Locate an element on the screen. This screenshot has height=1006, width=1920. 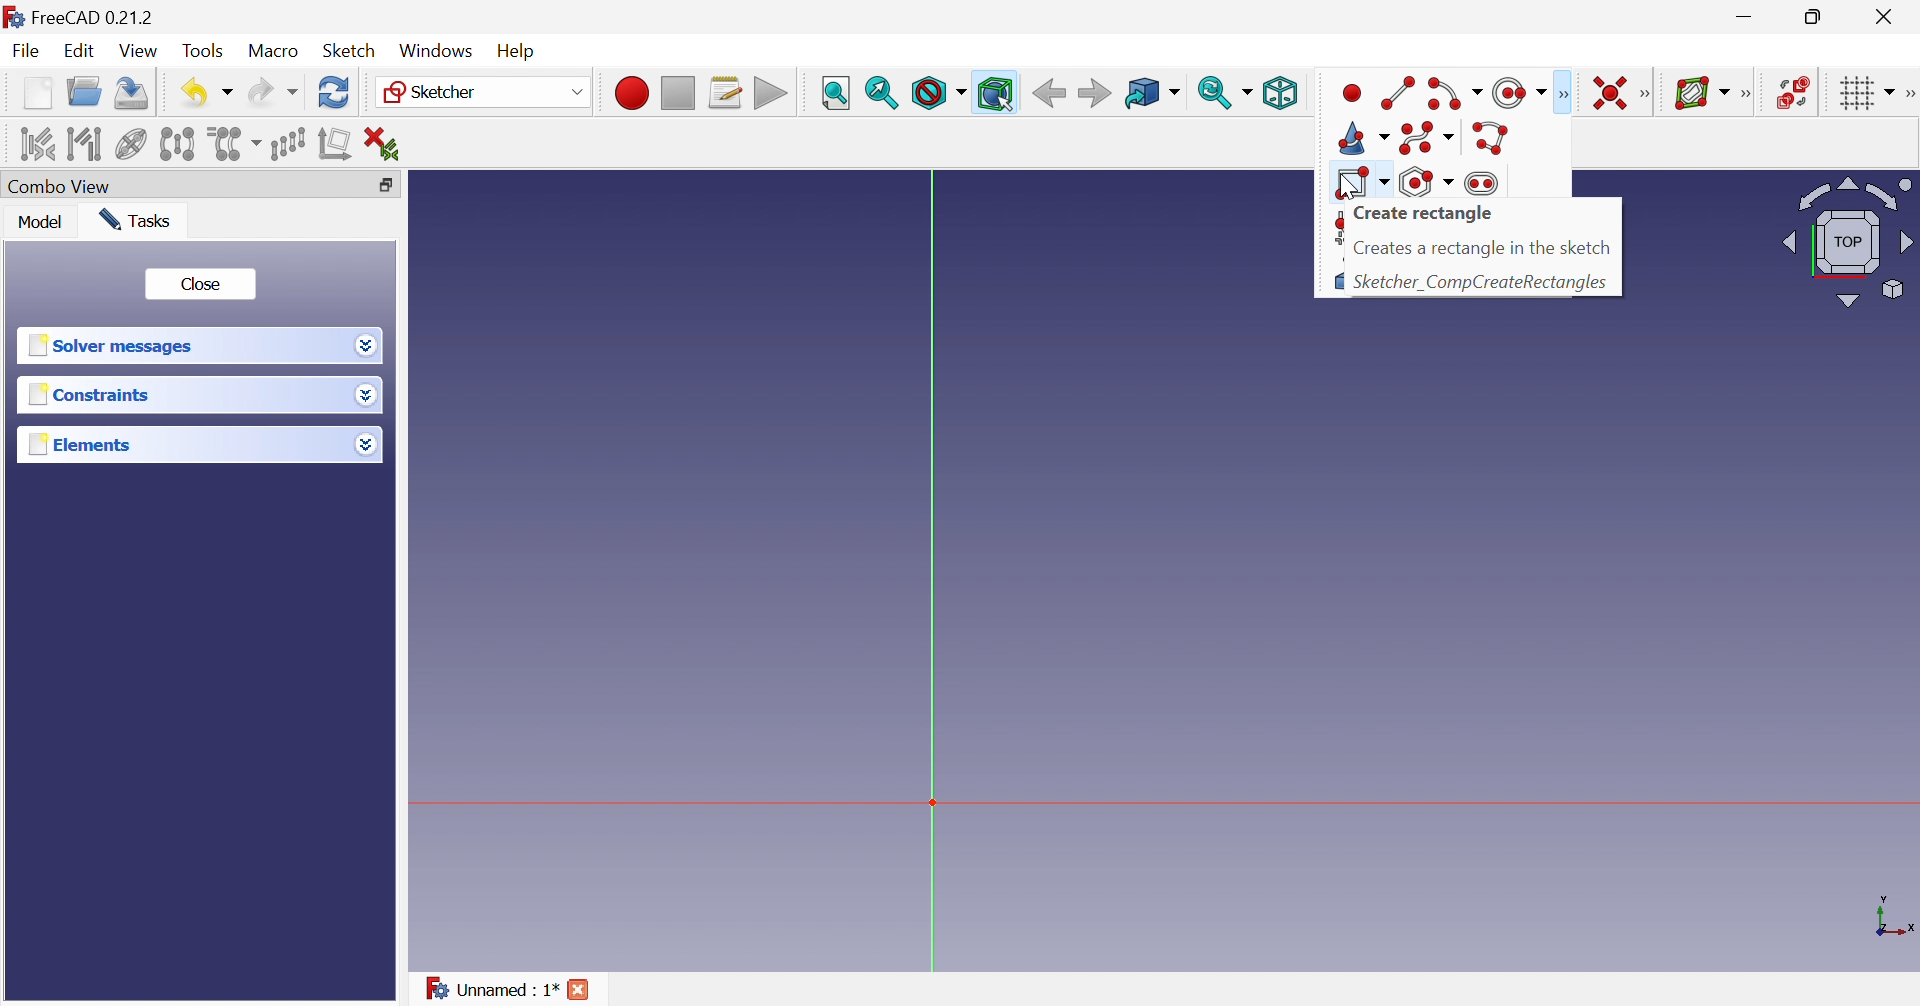
Sketcher_CompCreateRectangles is located at coordinates (1487, 279).